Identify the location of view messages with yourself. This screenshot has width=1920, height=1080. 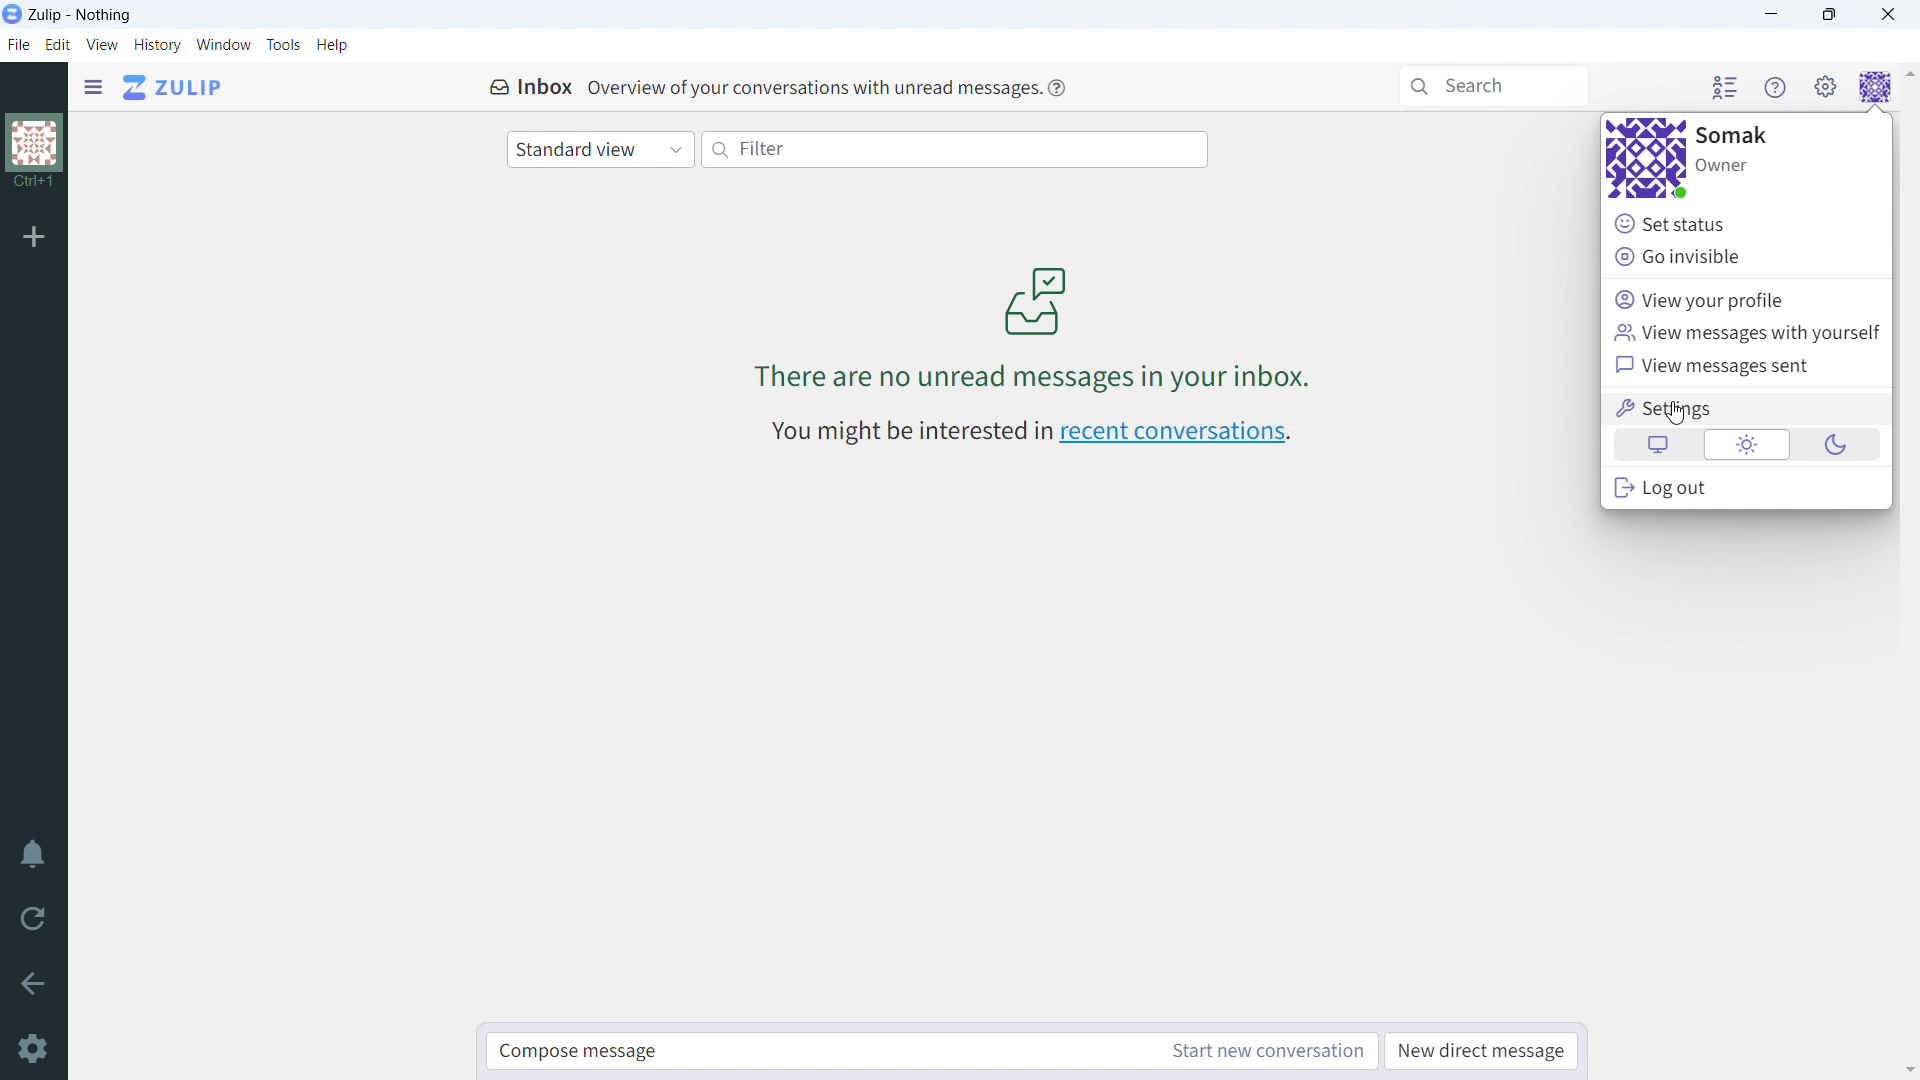
(1745, 333).